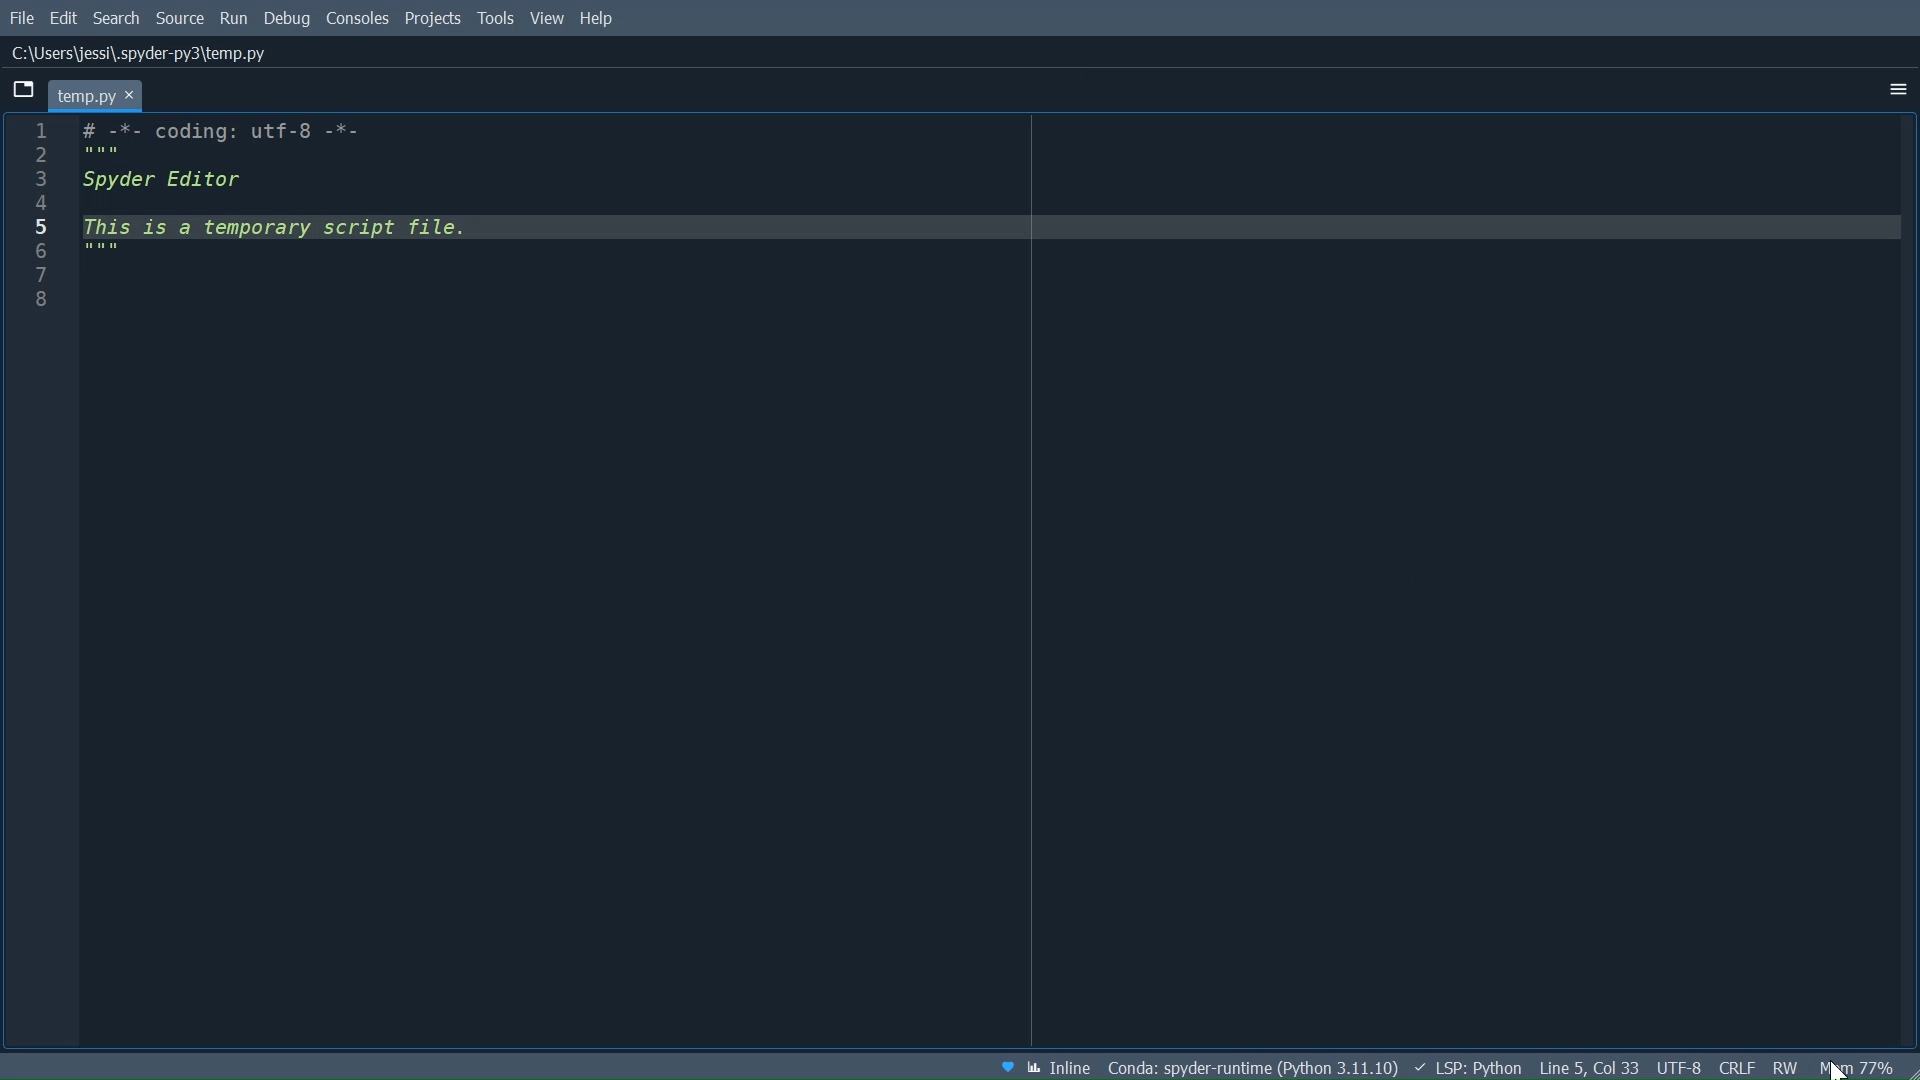 This screenshot has height=1080, width=1920. I want to click on Source, so click(181, 19).